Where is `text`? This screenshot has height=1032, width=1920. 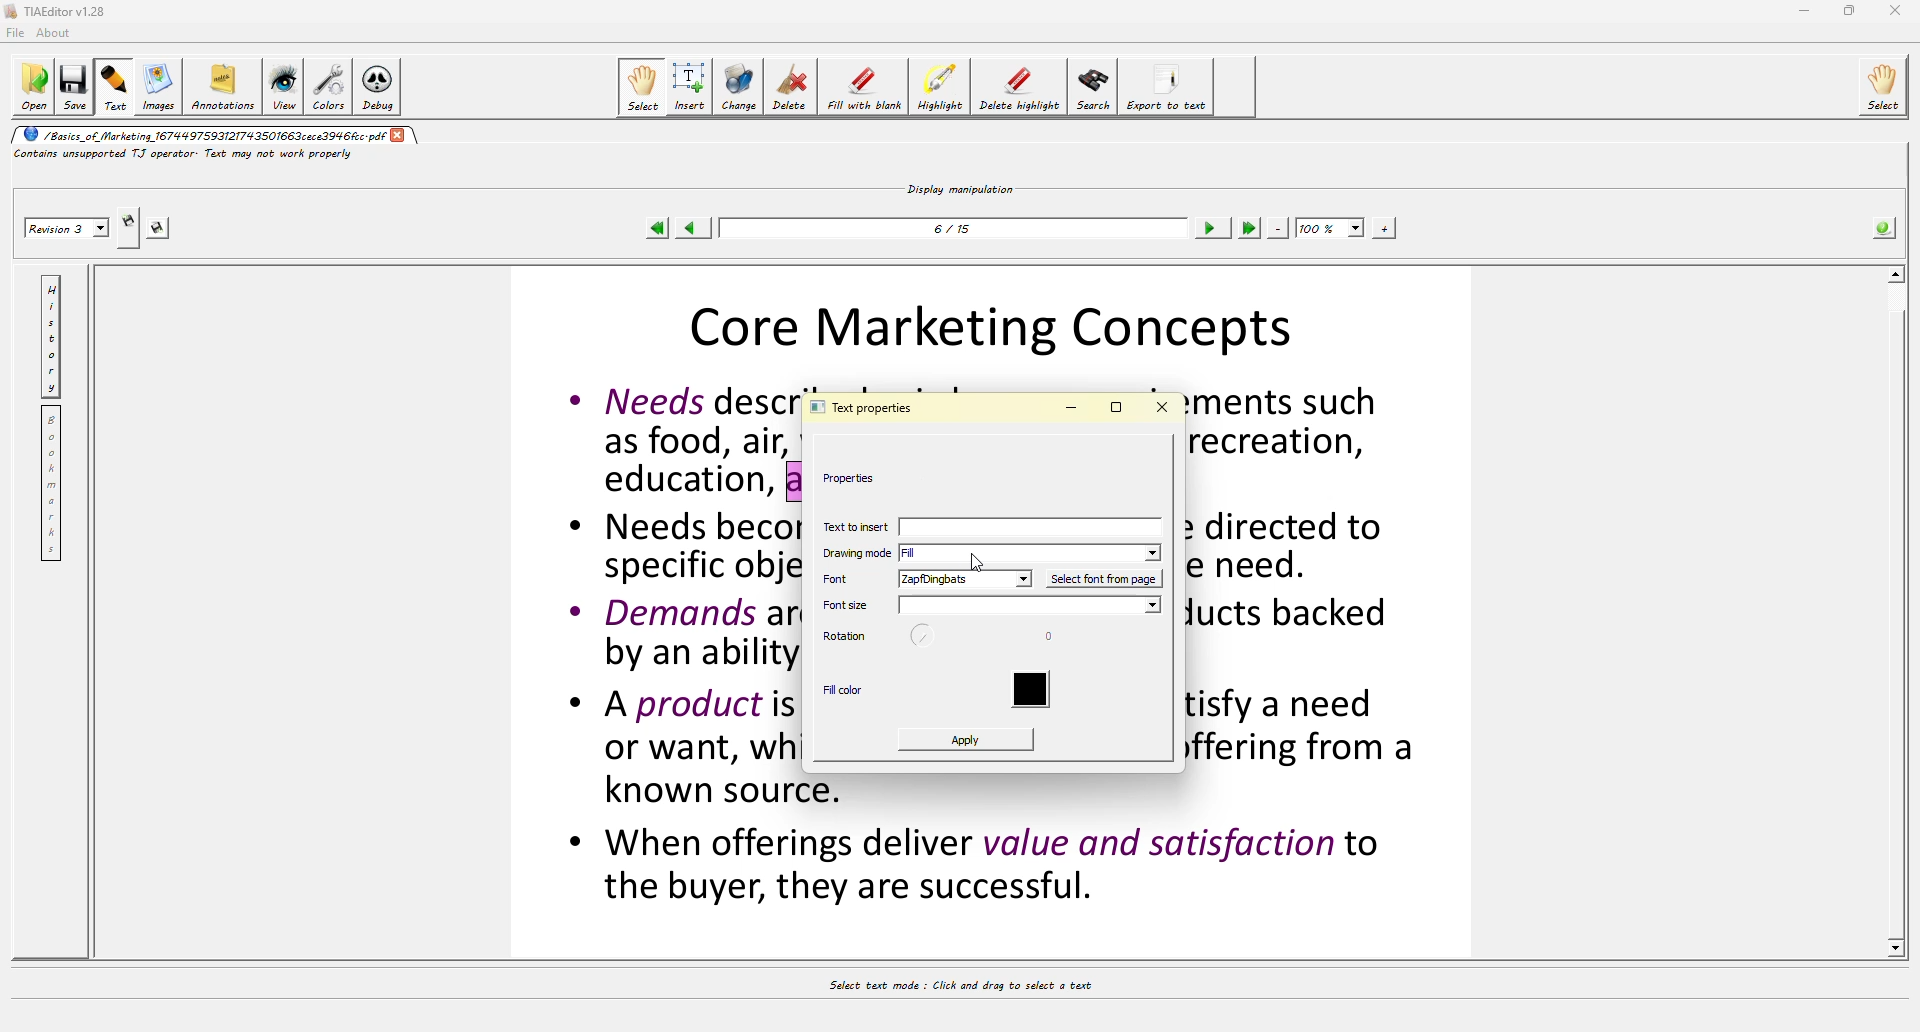 text is located at coordinates (116, 87).